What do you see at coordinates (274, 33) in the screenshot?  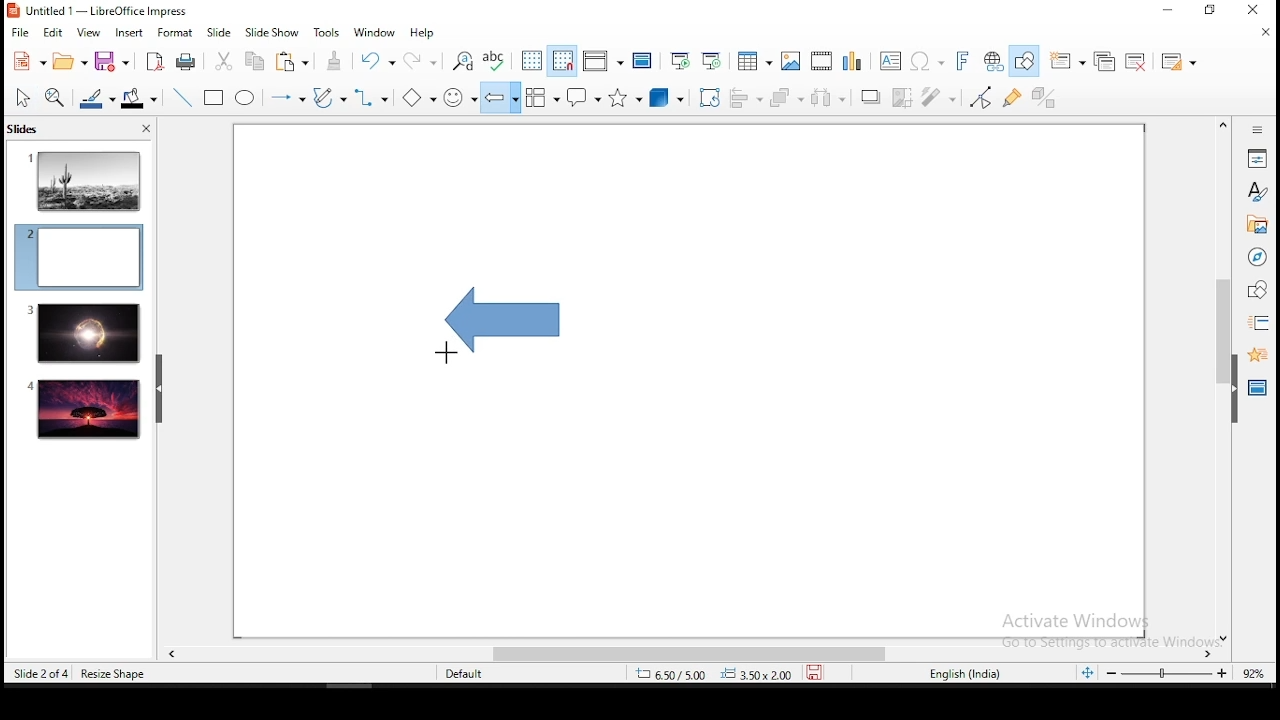 I see `slide show` at bounding box center [274, 33].